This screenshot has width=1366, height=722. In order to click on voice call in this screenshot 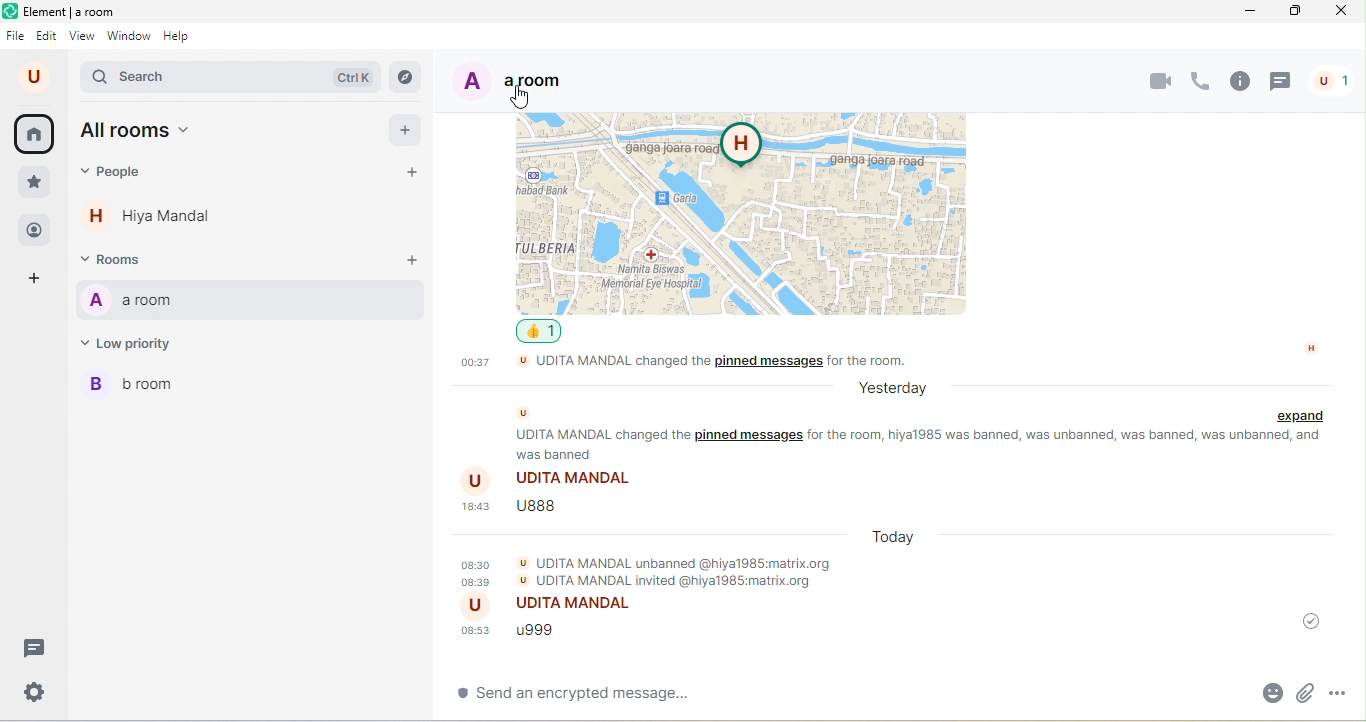, I will do `click(1198, 81)`.